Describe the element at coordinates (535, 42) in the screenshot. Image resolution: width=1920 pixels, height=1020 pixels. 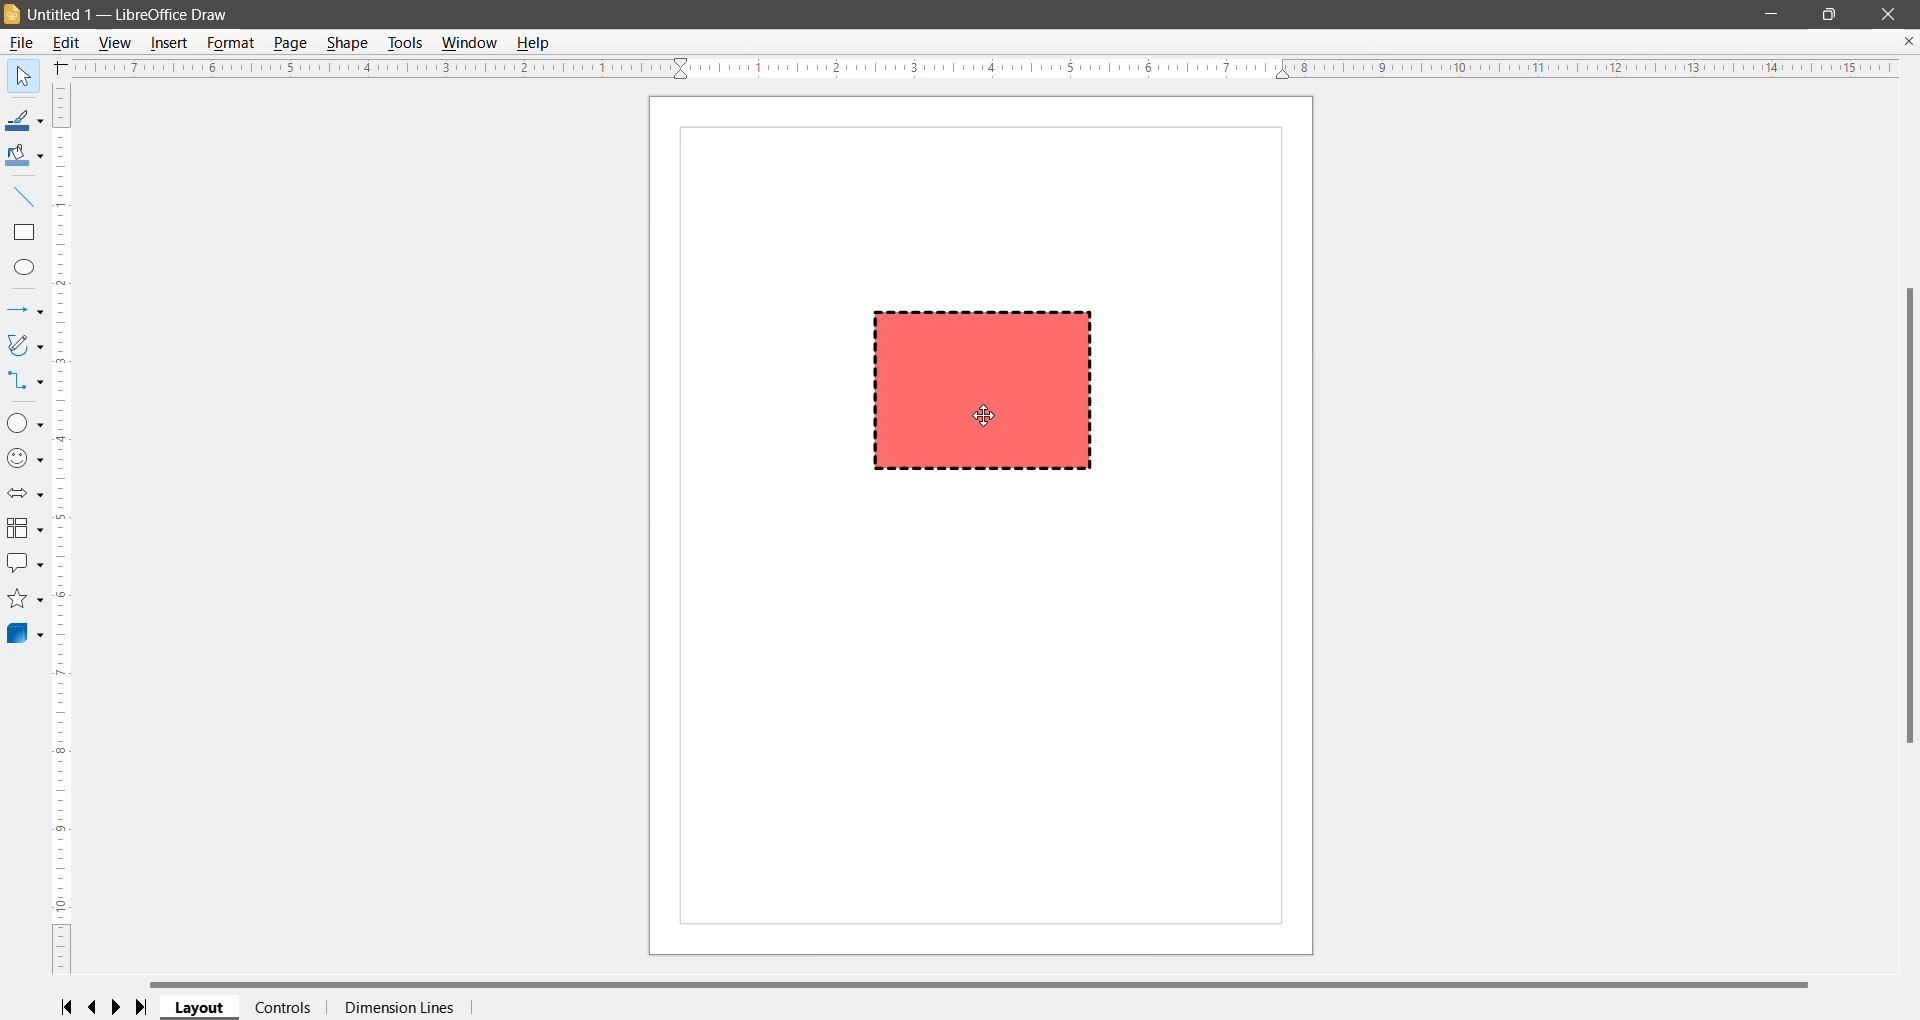
I see `Help` at that location.